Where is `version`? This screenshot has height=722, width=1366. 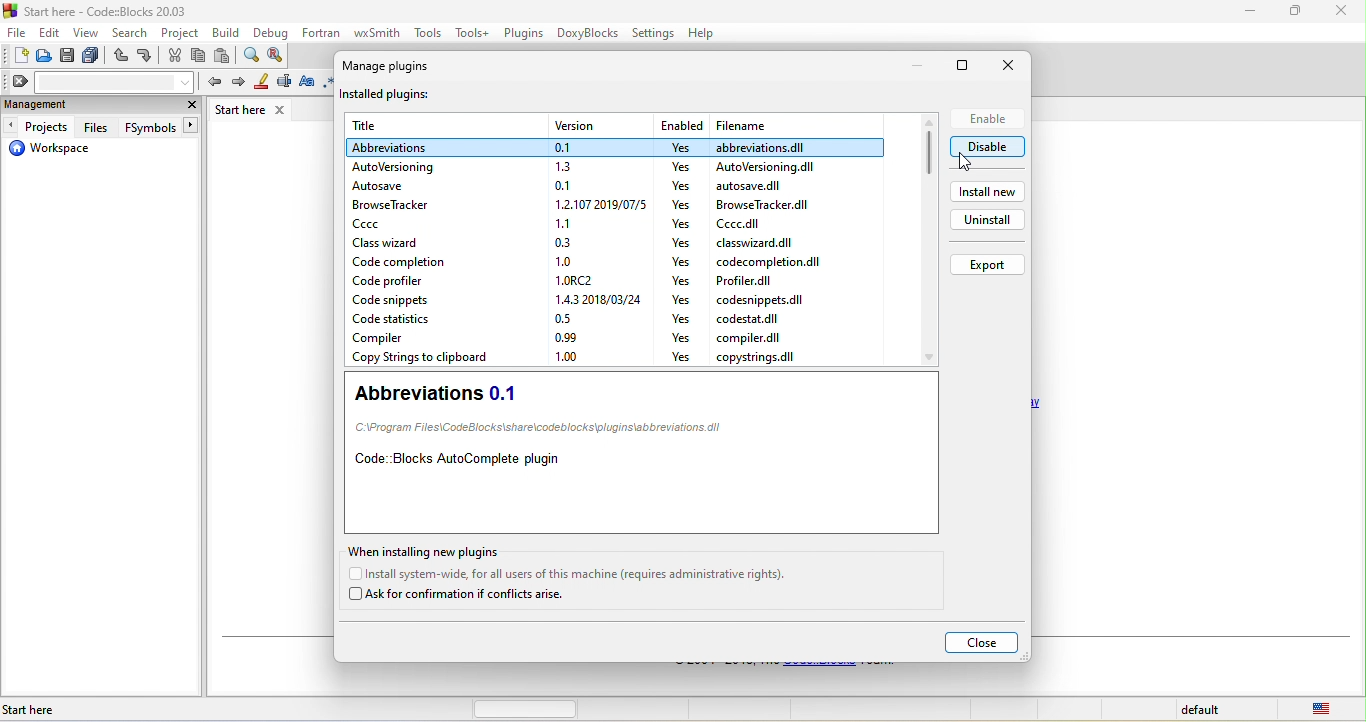
version is located at coordinates (563, 222).